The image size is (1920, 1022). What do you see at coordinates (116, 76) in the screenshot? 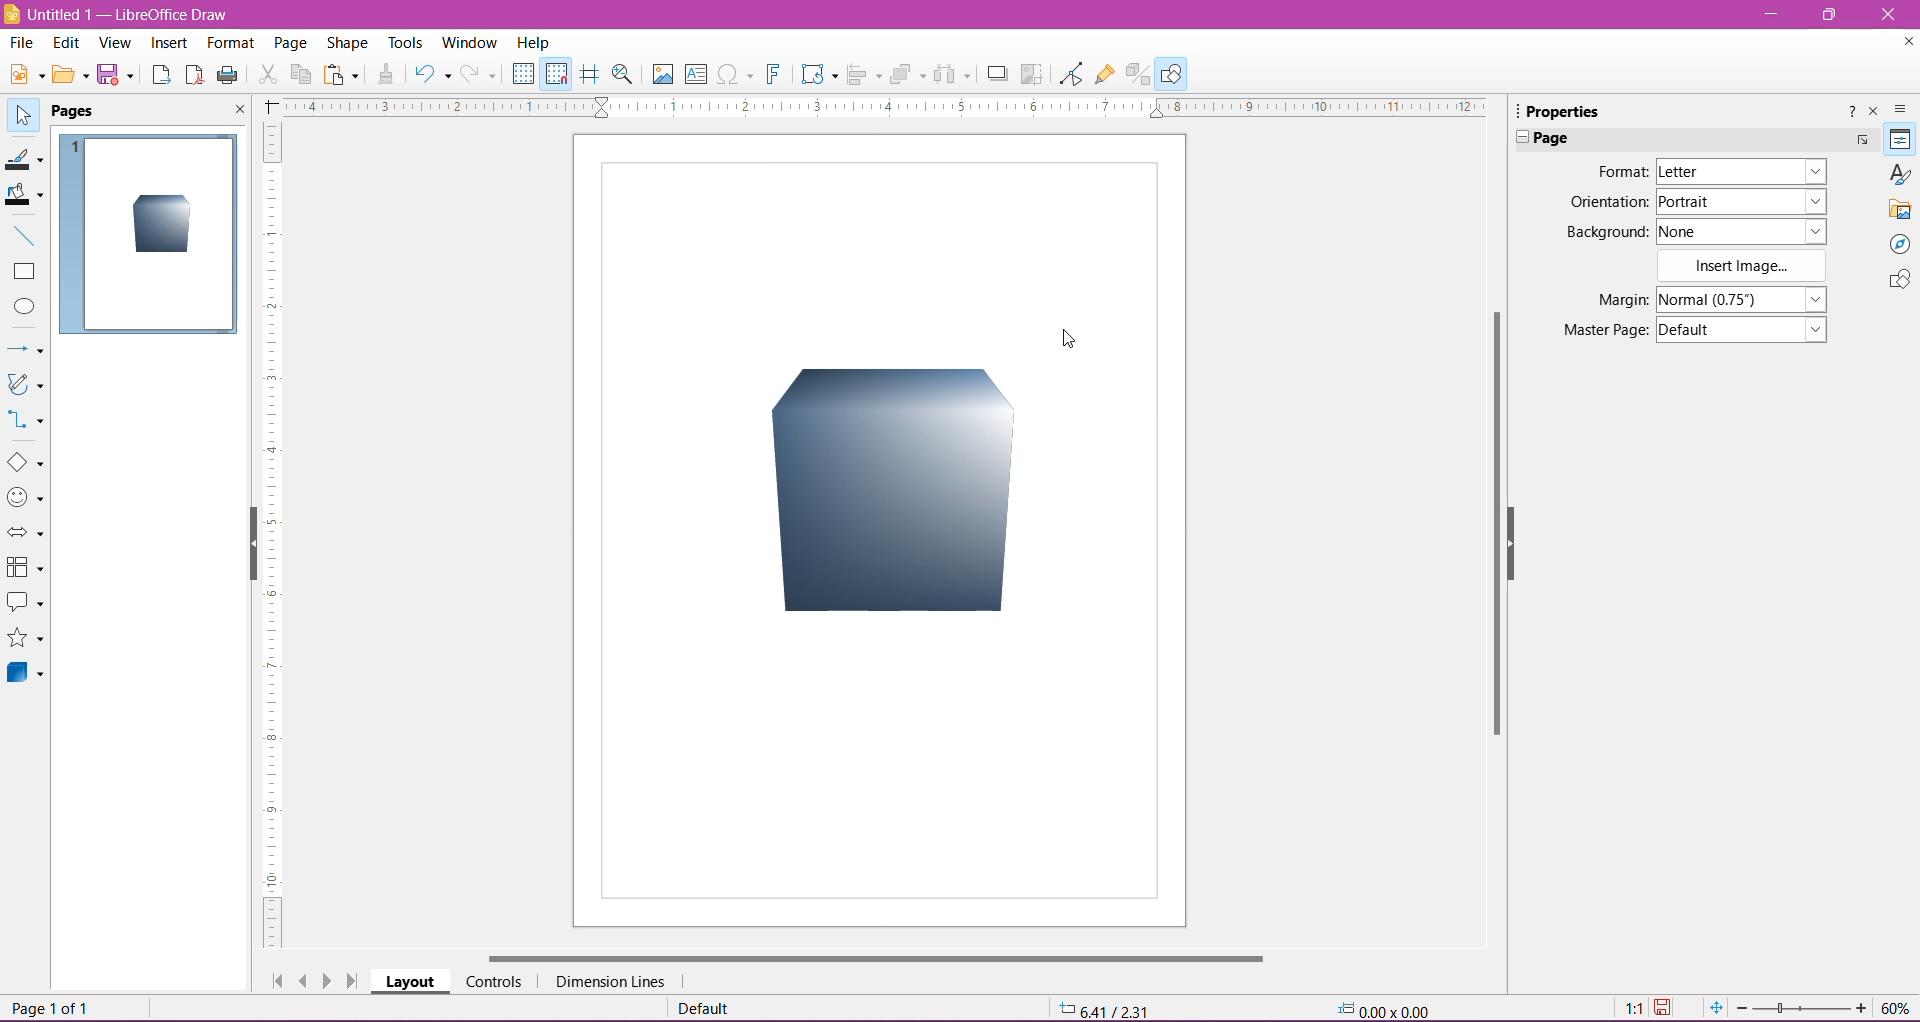
I see `Save` at bounding box center [116, 76].